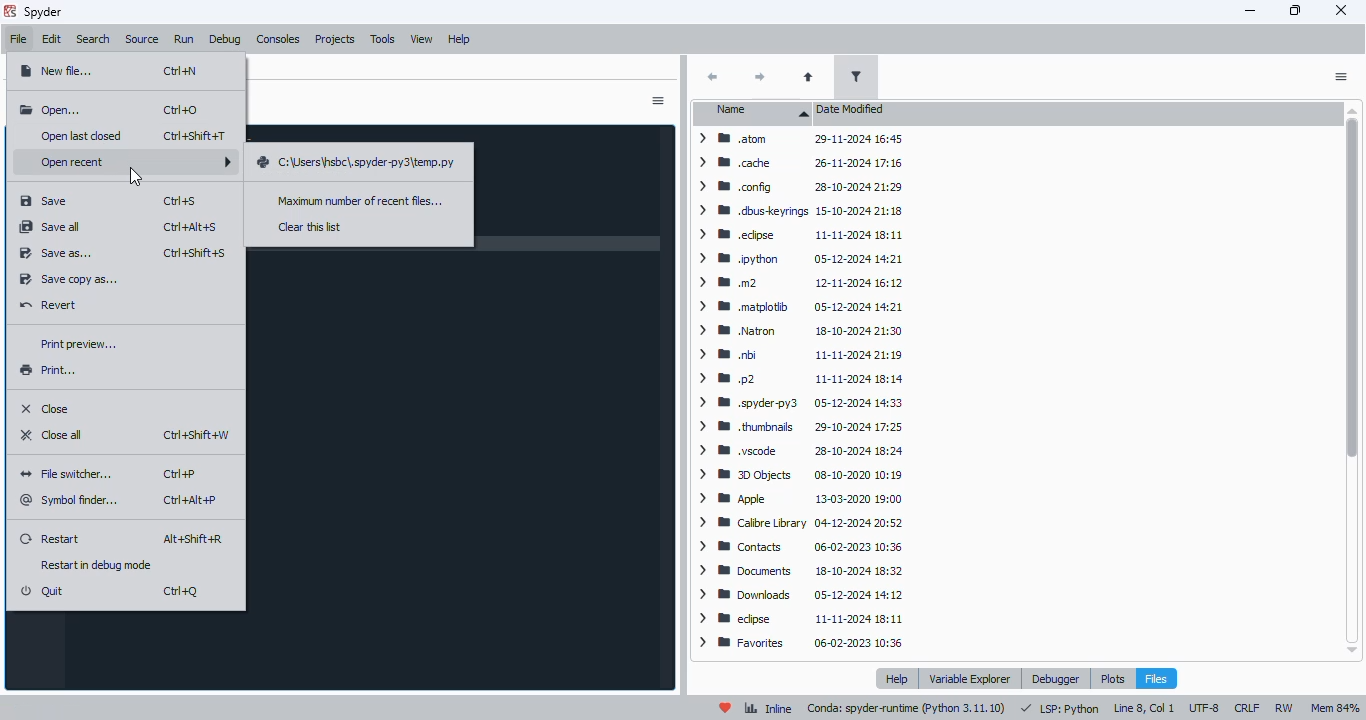  What do you see at coordinates (47, 407) in the screenshot?
I see `close` at bounding box center [47, 407].